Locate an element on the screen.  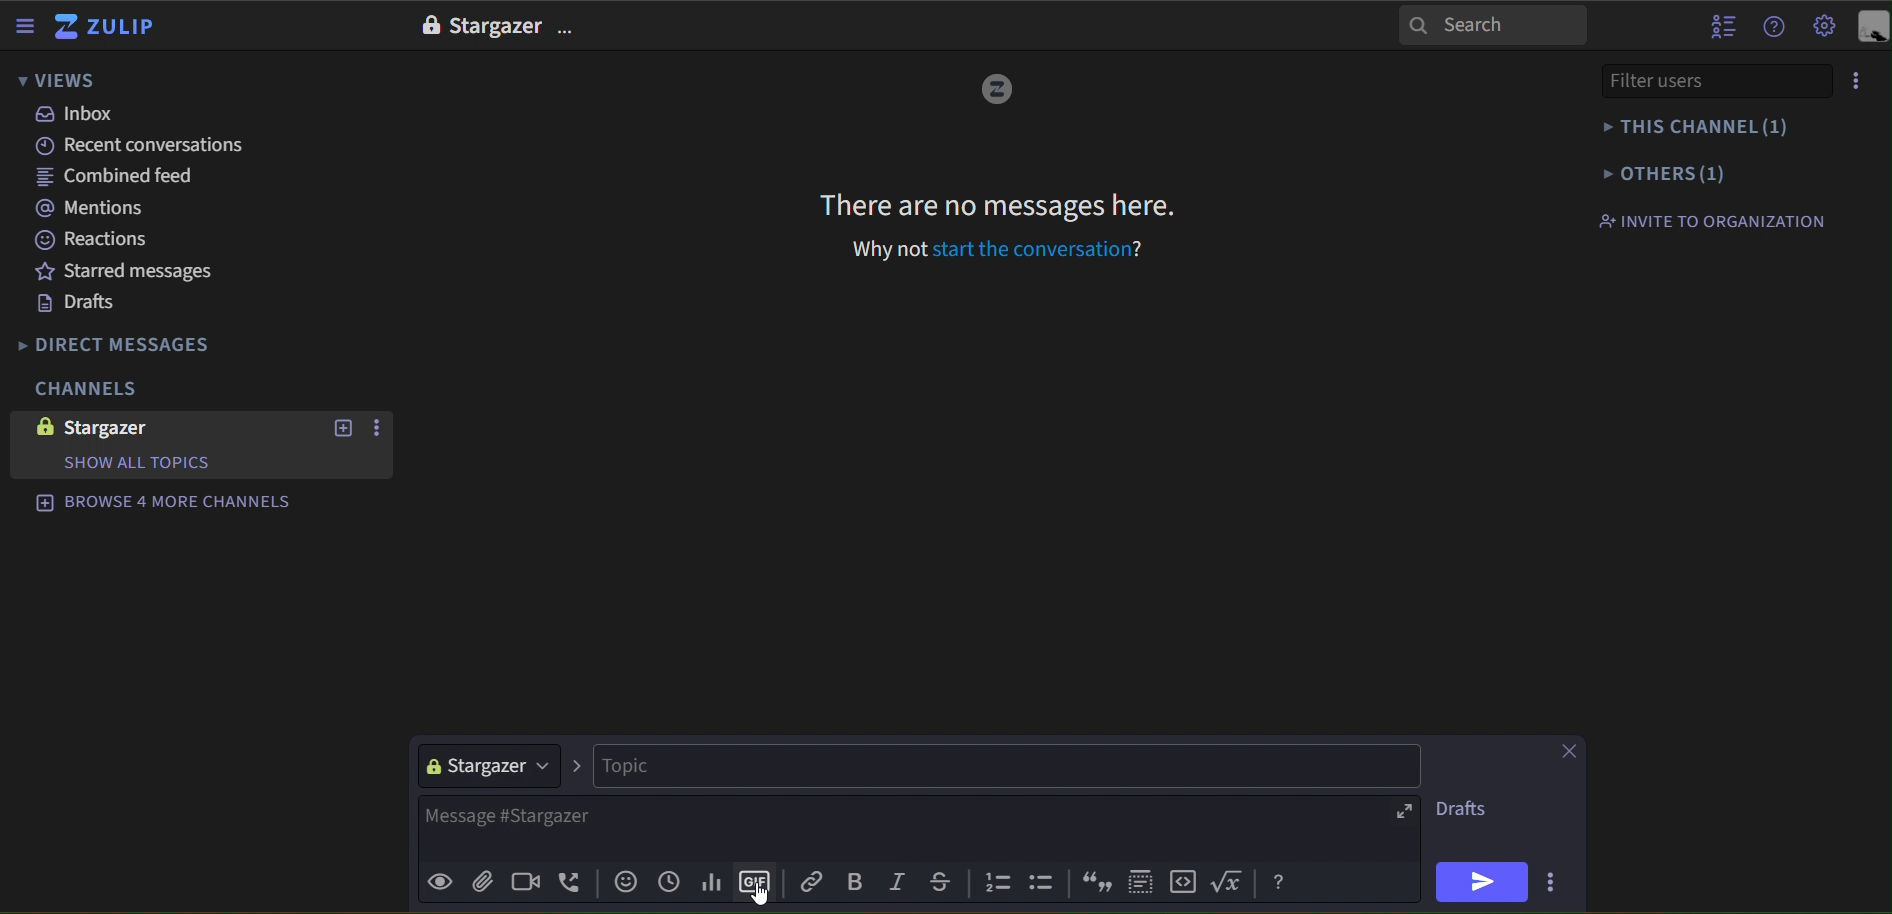
message #Stargazer is located at coordinates (895, 827).